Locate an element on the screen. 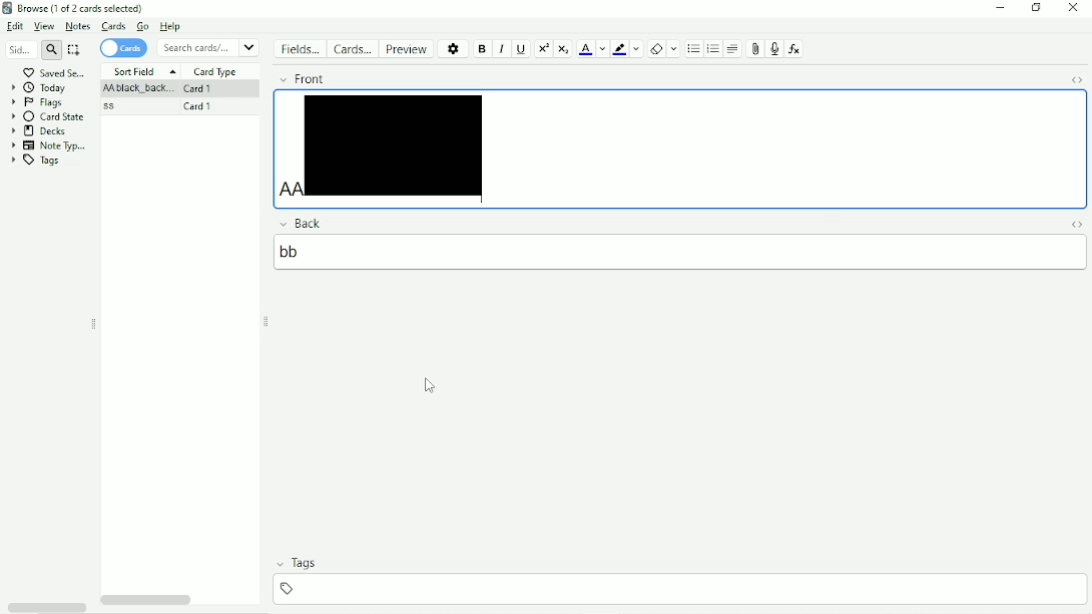 The height and width of the screenshot is (614, 1092). Toggle HTML Editor is located at coordinates (1080, 80).